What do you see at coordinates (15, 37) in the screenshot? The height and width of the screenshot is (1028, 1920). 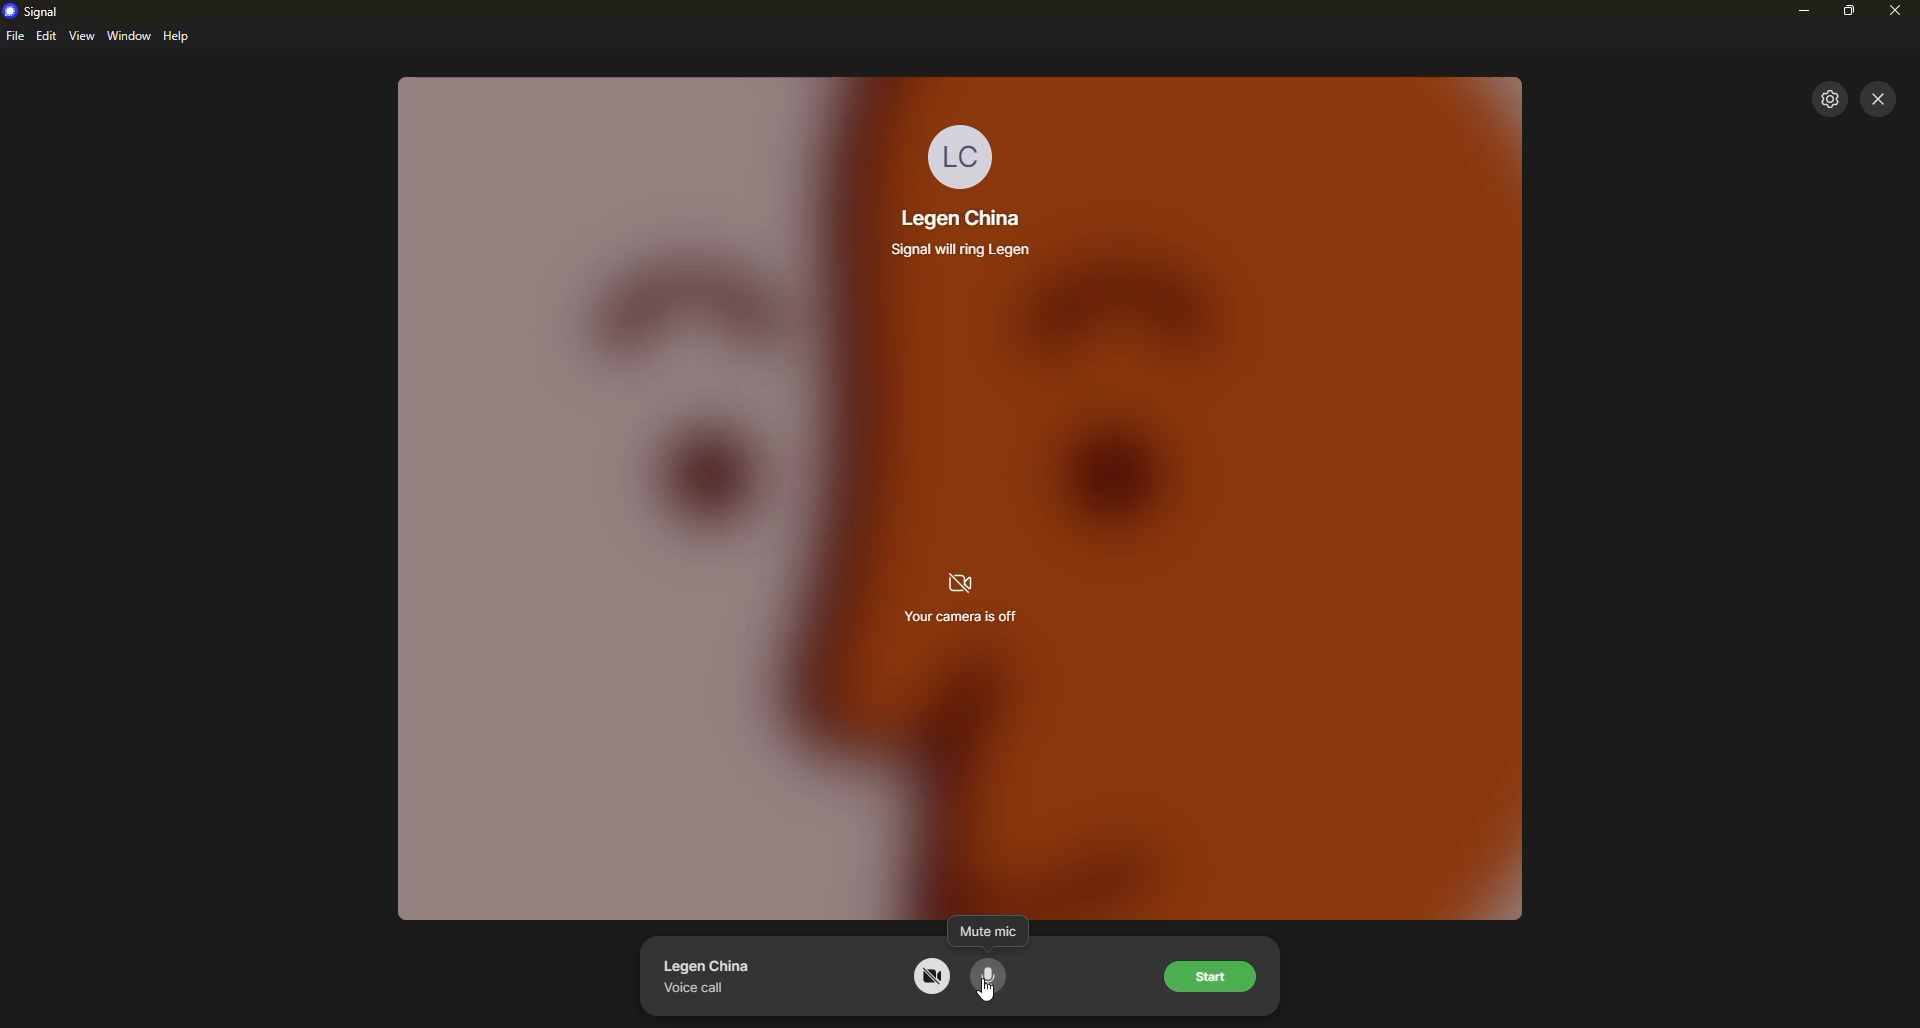 I see `file` at bounding box center [15, 37].